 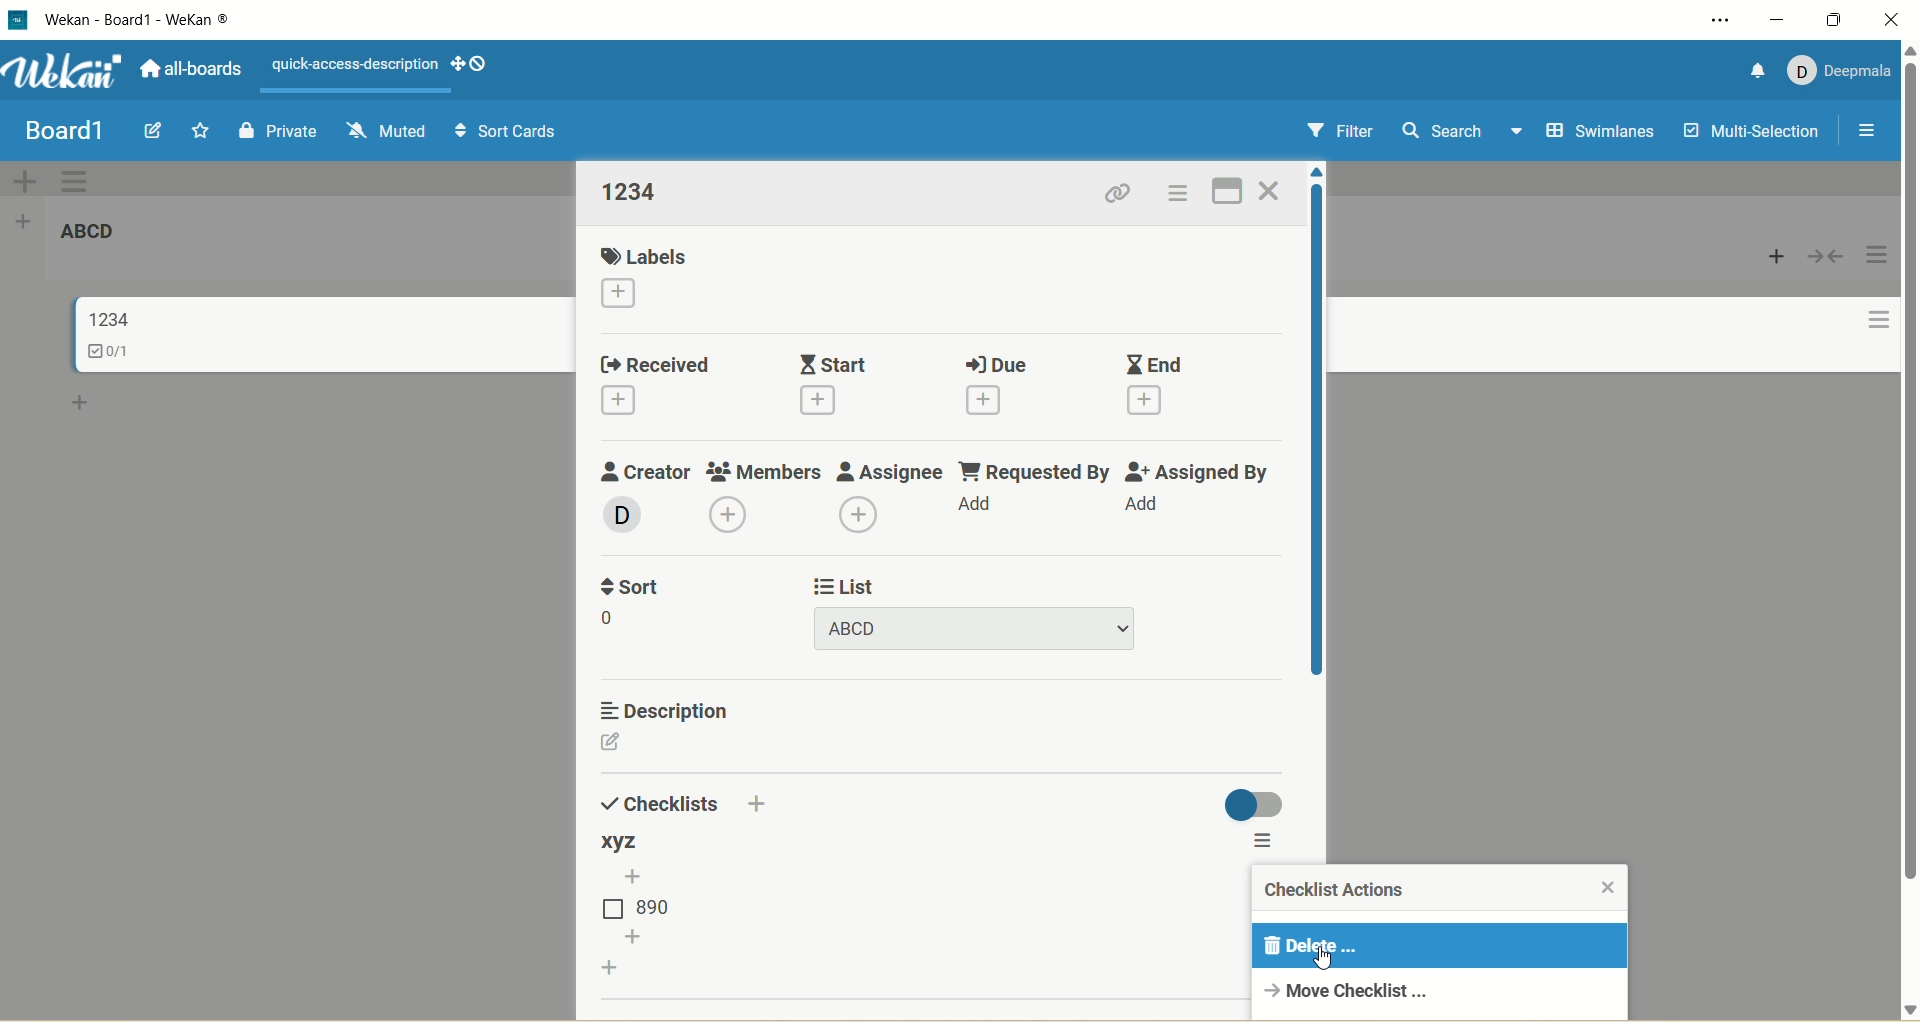 I want to click on add checklist, so click(x=643, y=875).